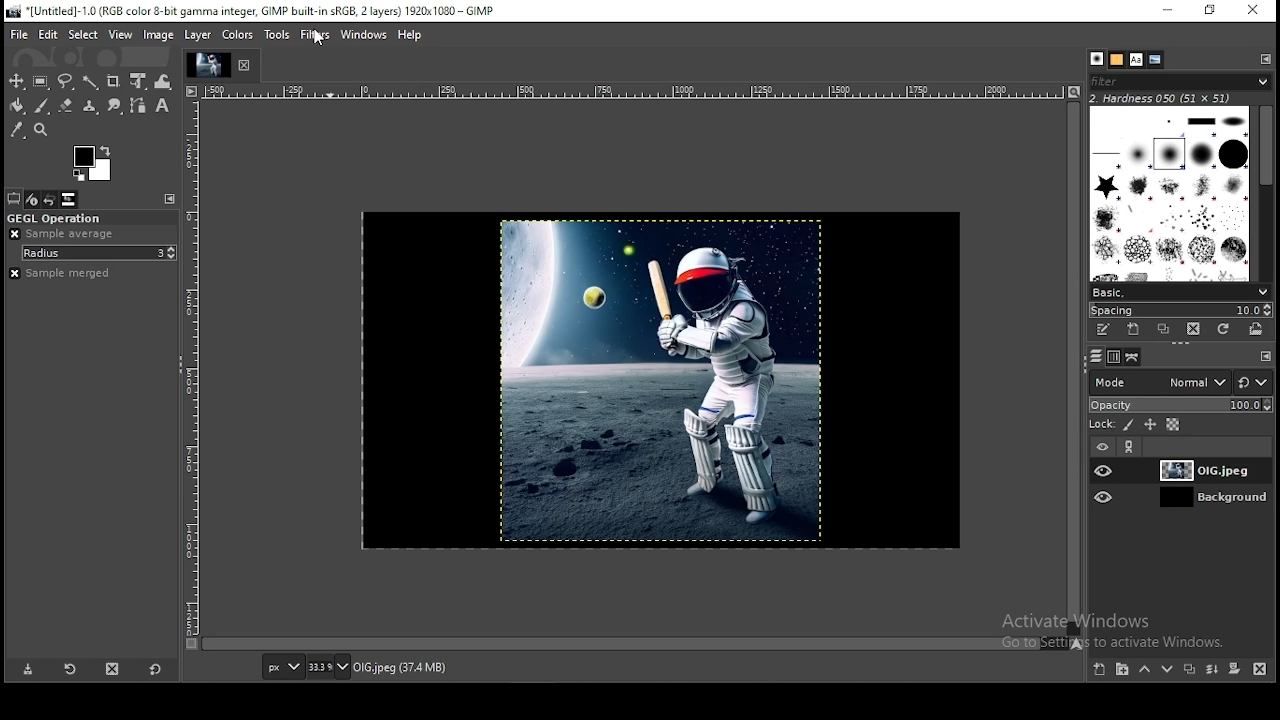 The width and height of the screenshot is (1280, 720). What do you see at coordinates (1106, 470) in the screenshot?
I see `layer visibility` at bounding box center [1106, 470].